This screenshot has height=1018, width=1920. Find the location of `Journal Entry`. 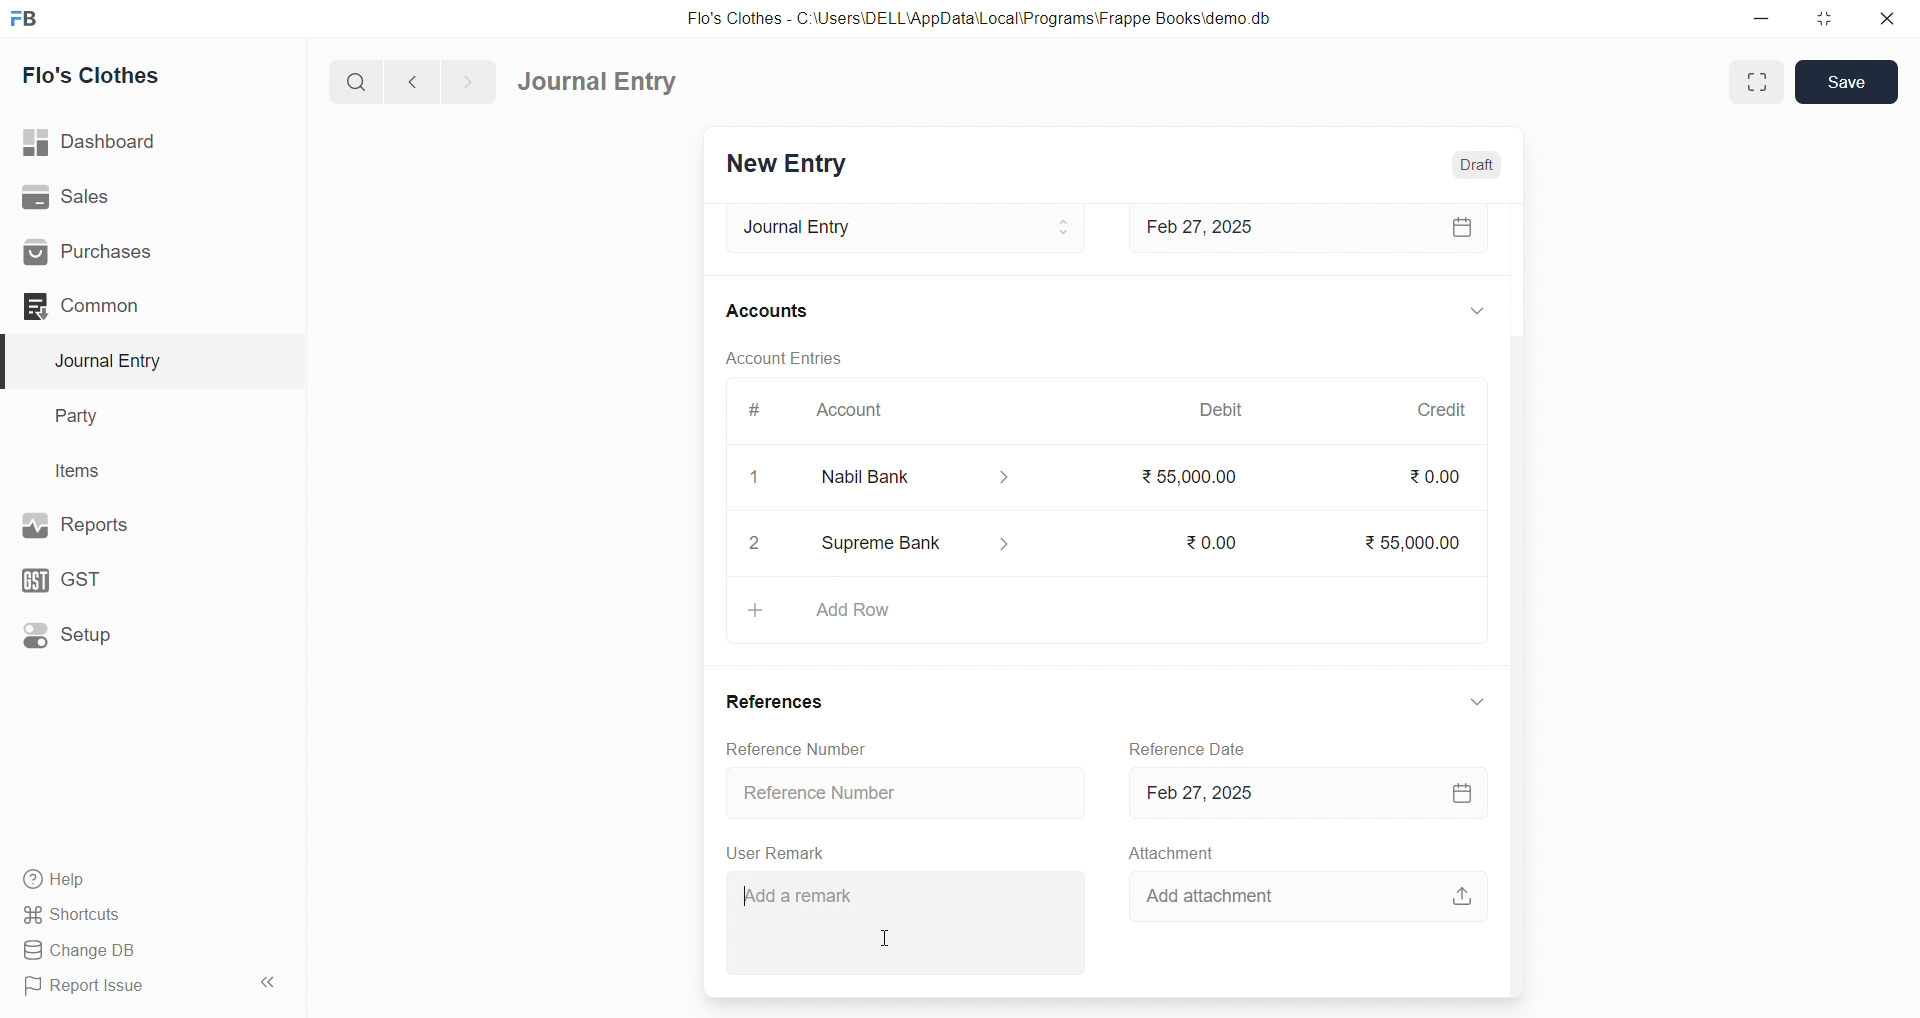

Journal Entry is located at coordinates (598, 81).